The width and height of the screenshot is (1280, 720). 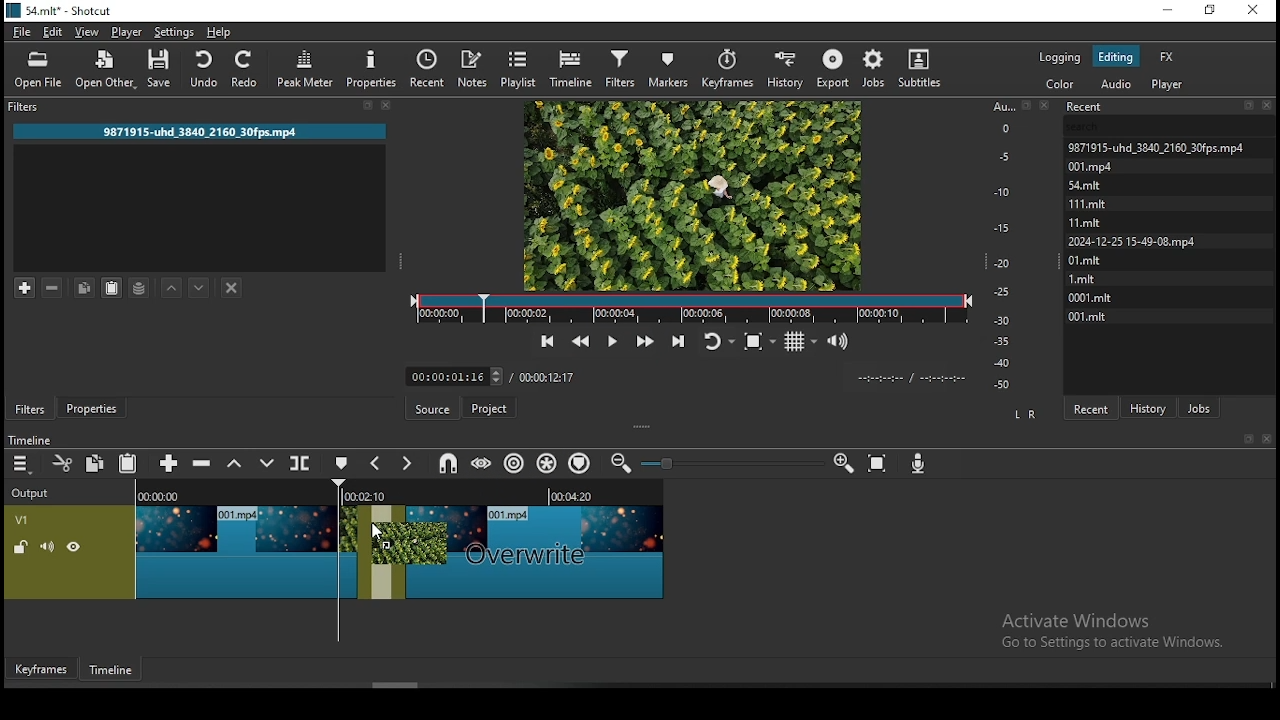 I want to click on add filter, so click(x=25, y=287).